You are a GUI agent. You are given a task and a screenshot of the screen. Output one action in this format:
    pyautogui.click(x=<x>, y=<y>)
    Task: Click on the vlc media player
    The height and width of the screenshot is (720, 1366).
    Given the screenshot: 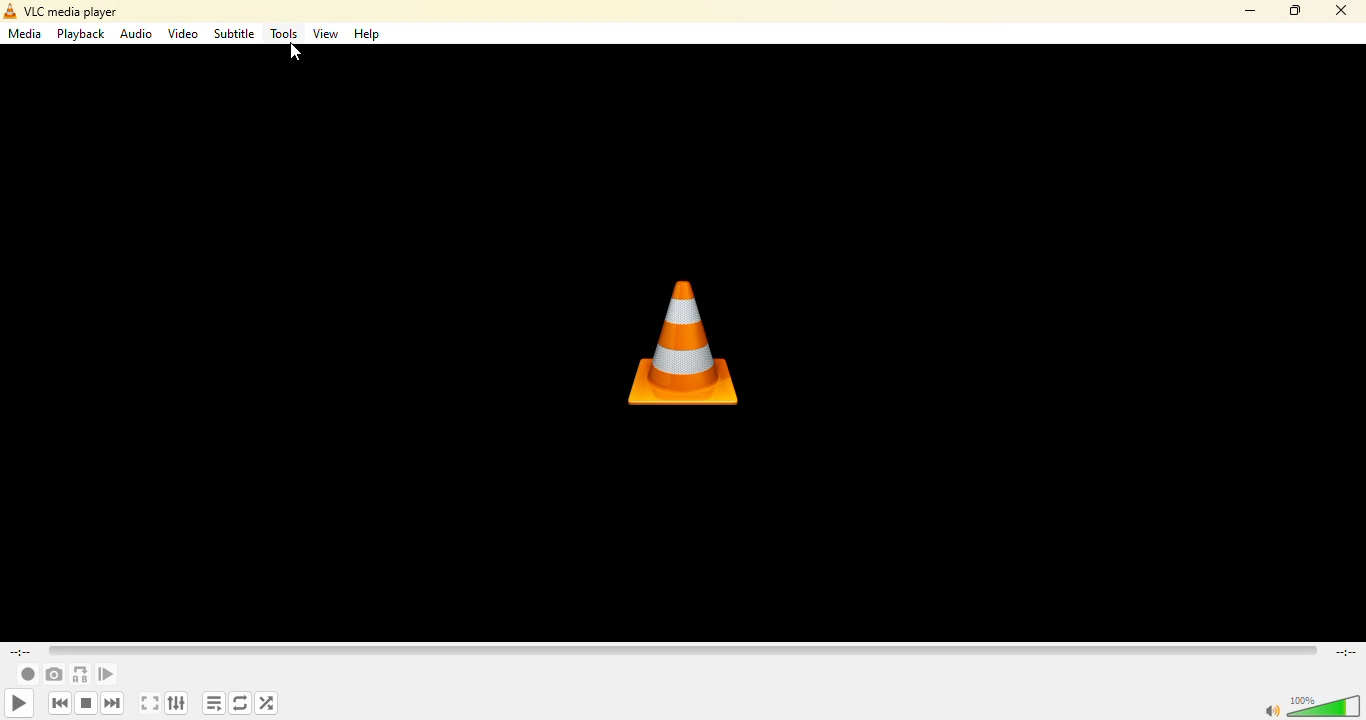 What is the action you would take?
    pyautogui.click(x=61, y=12)
    